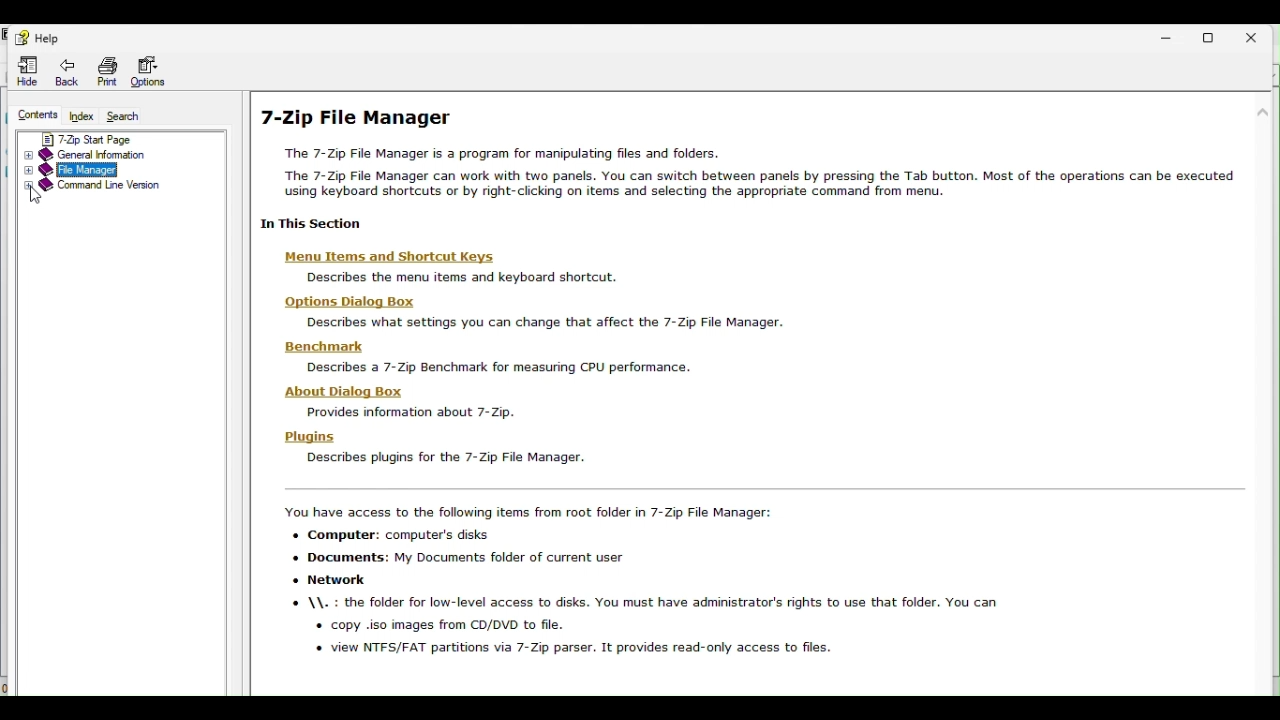  Describe the element at coordinates (325, 346) in the screenshot. I see `Benchmark` at that location.